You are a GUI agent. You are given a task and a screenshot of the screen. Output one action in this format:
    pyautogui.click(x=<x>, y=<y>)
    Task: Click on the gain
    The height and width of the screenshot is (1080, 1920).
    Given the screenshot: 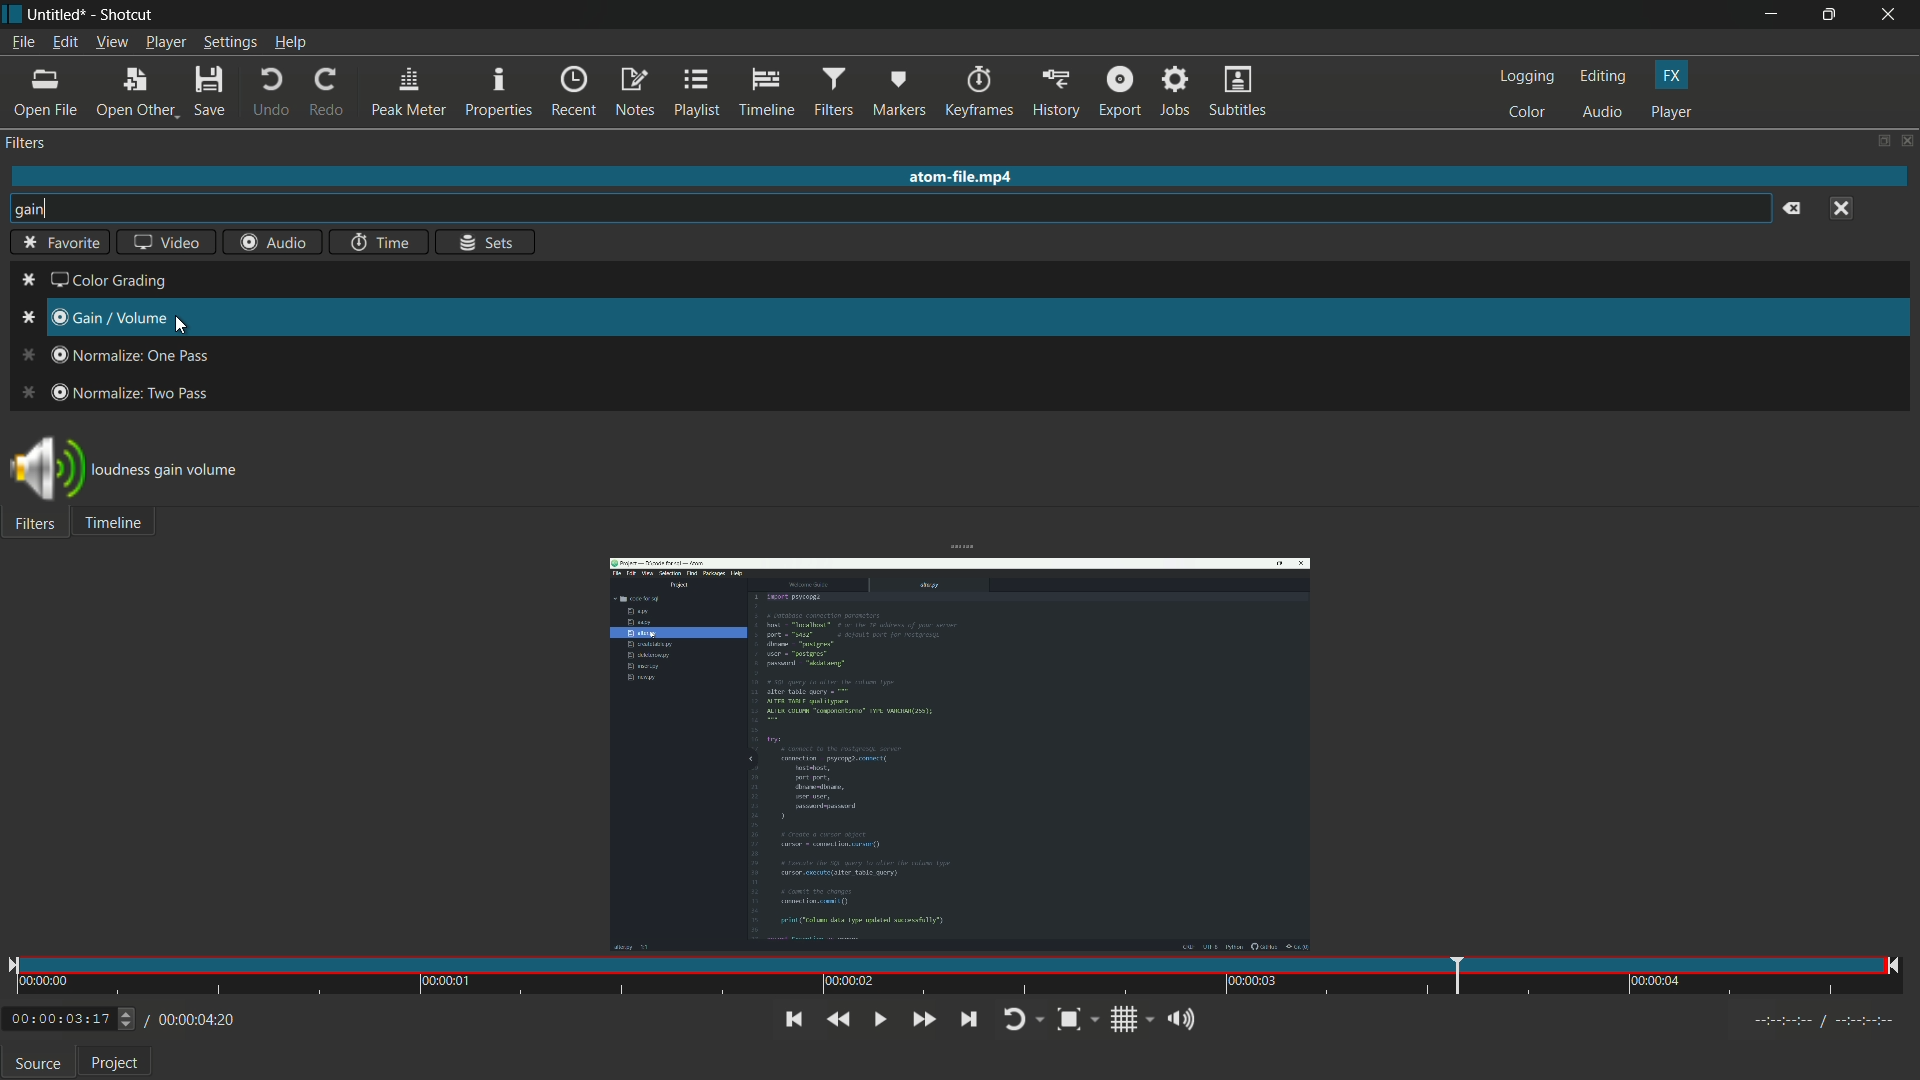 What is the action you would take?
    pyautogui.click(x=33, y=210)
    